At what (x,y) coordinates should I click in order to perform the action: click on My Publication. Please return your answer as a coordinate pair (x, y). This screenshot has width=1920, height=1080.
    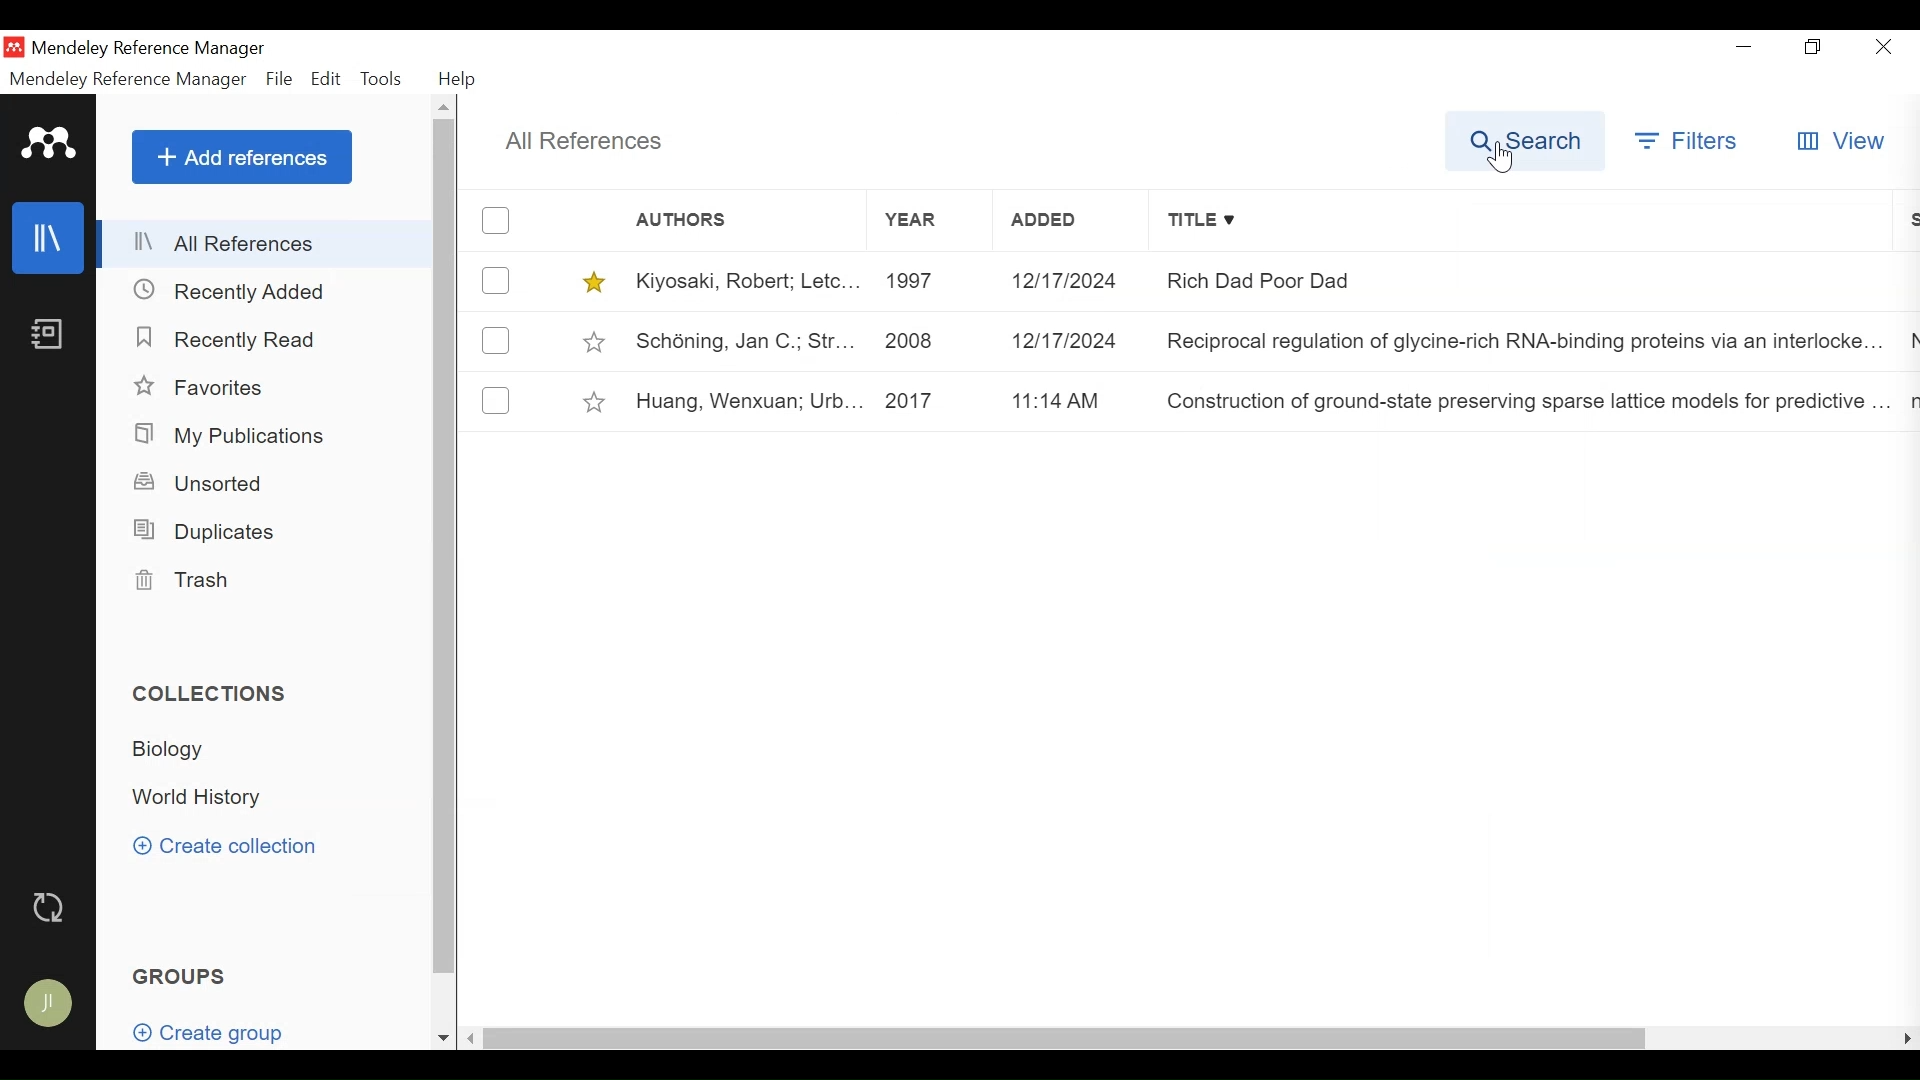
    Looking at the image, I should click on (235, 435).